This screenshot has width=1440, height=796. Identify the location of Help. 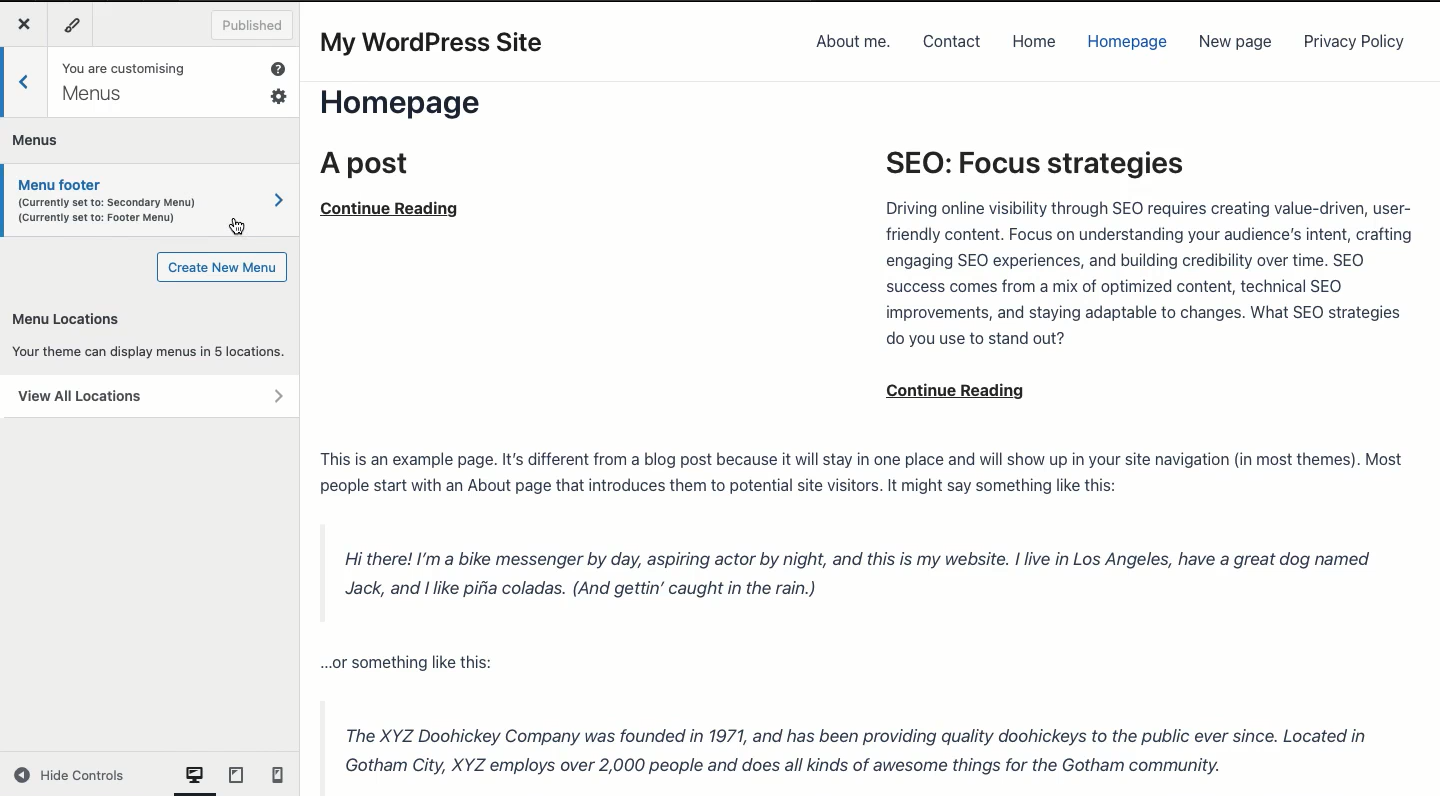
(278, 68).